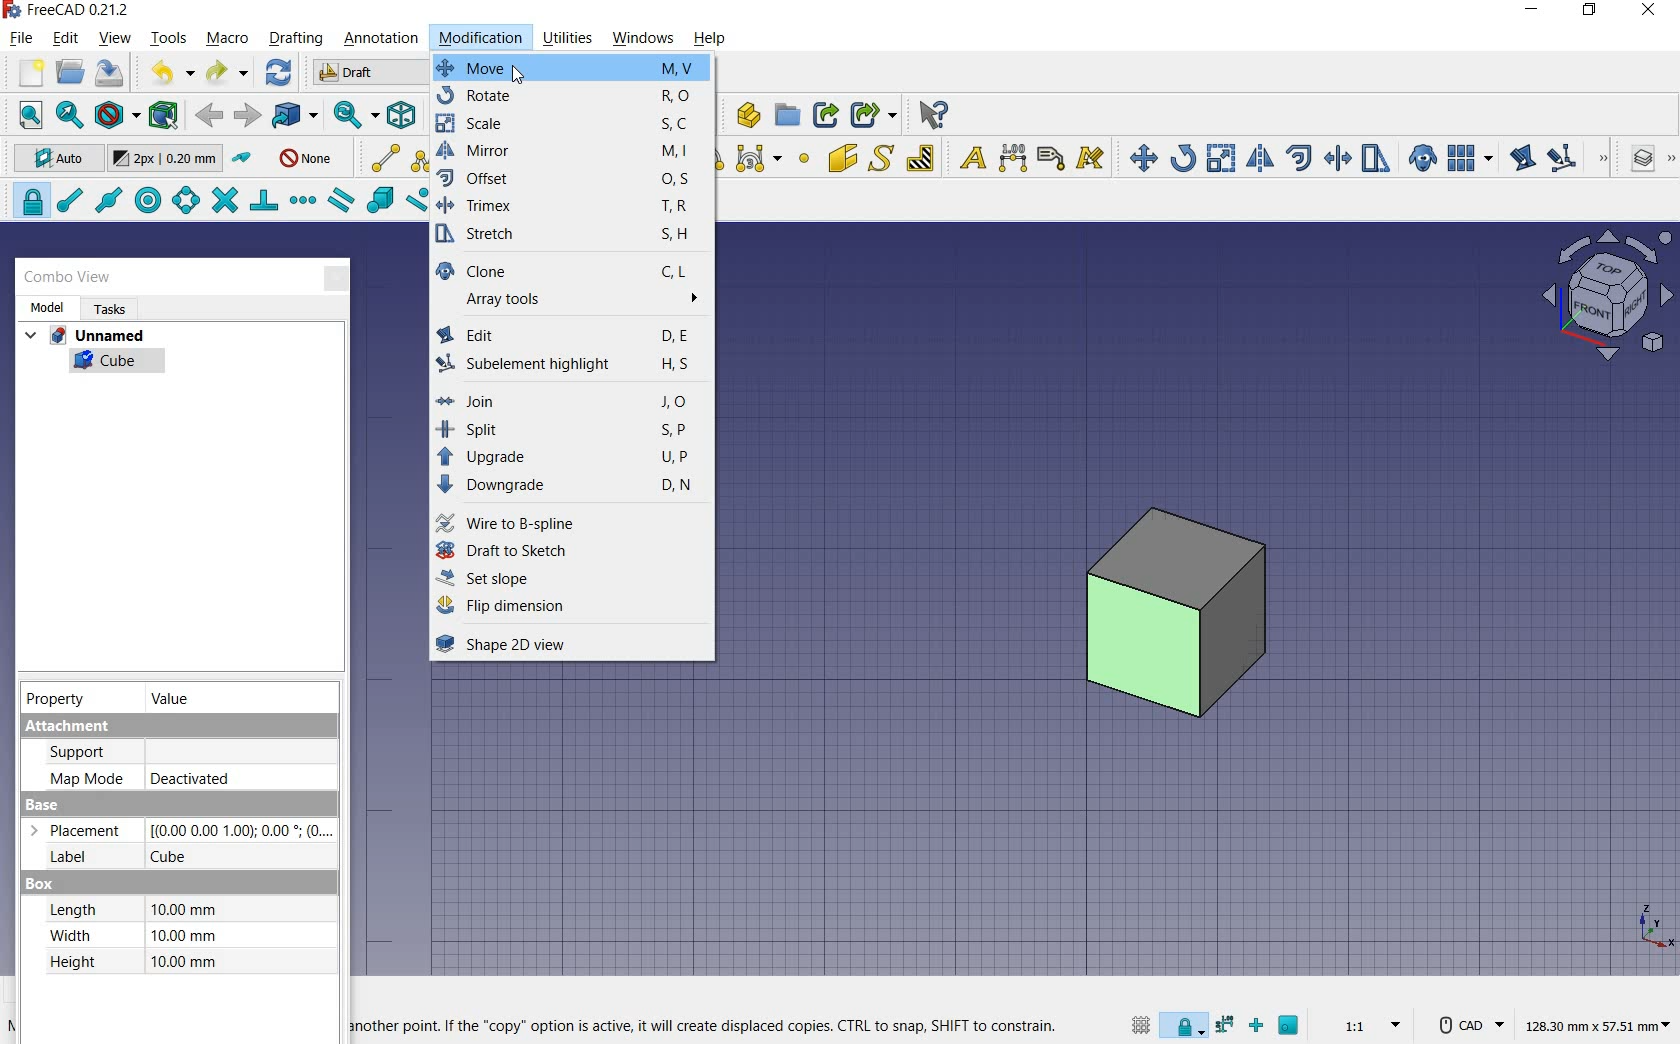  What do you see at coordinates (173, 699) in the screenshot?
I see `value` at bounding box center [173, 699].